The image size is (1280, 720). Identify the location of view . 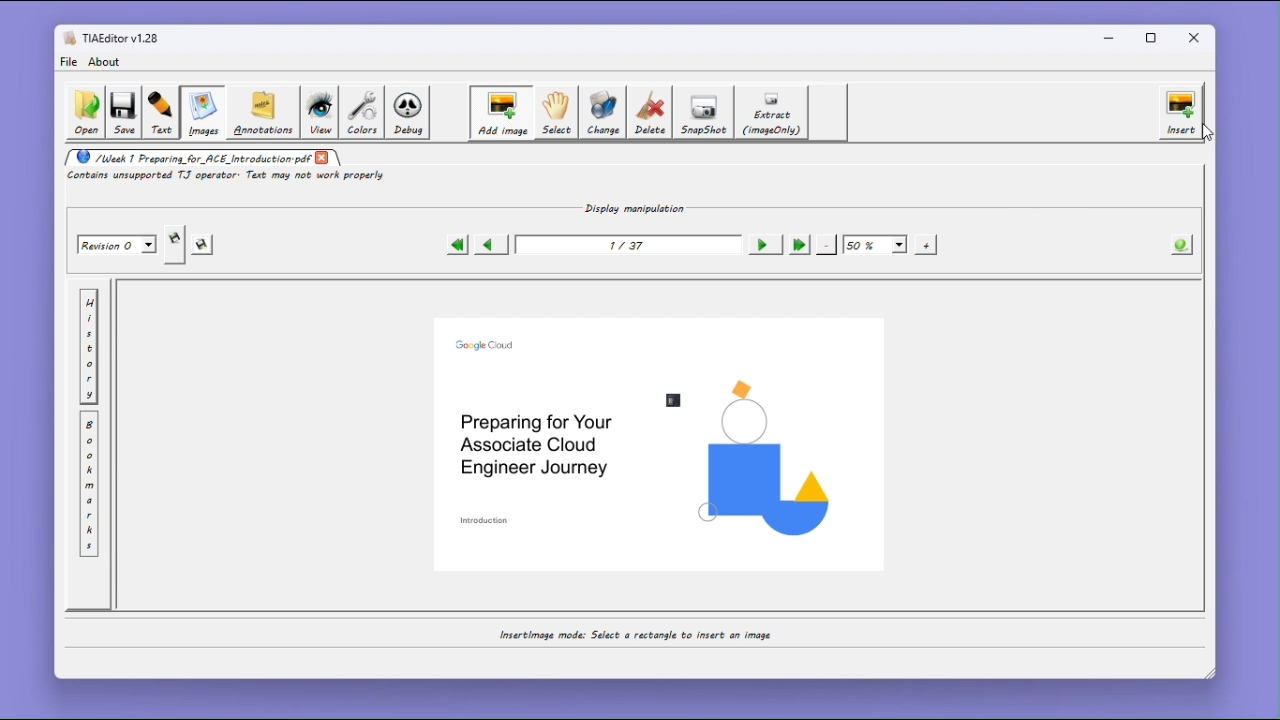
(319, 113).